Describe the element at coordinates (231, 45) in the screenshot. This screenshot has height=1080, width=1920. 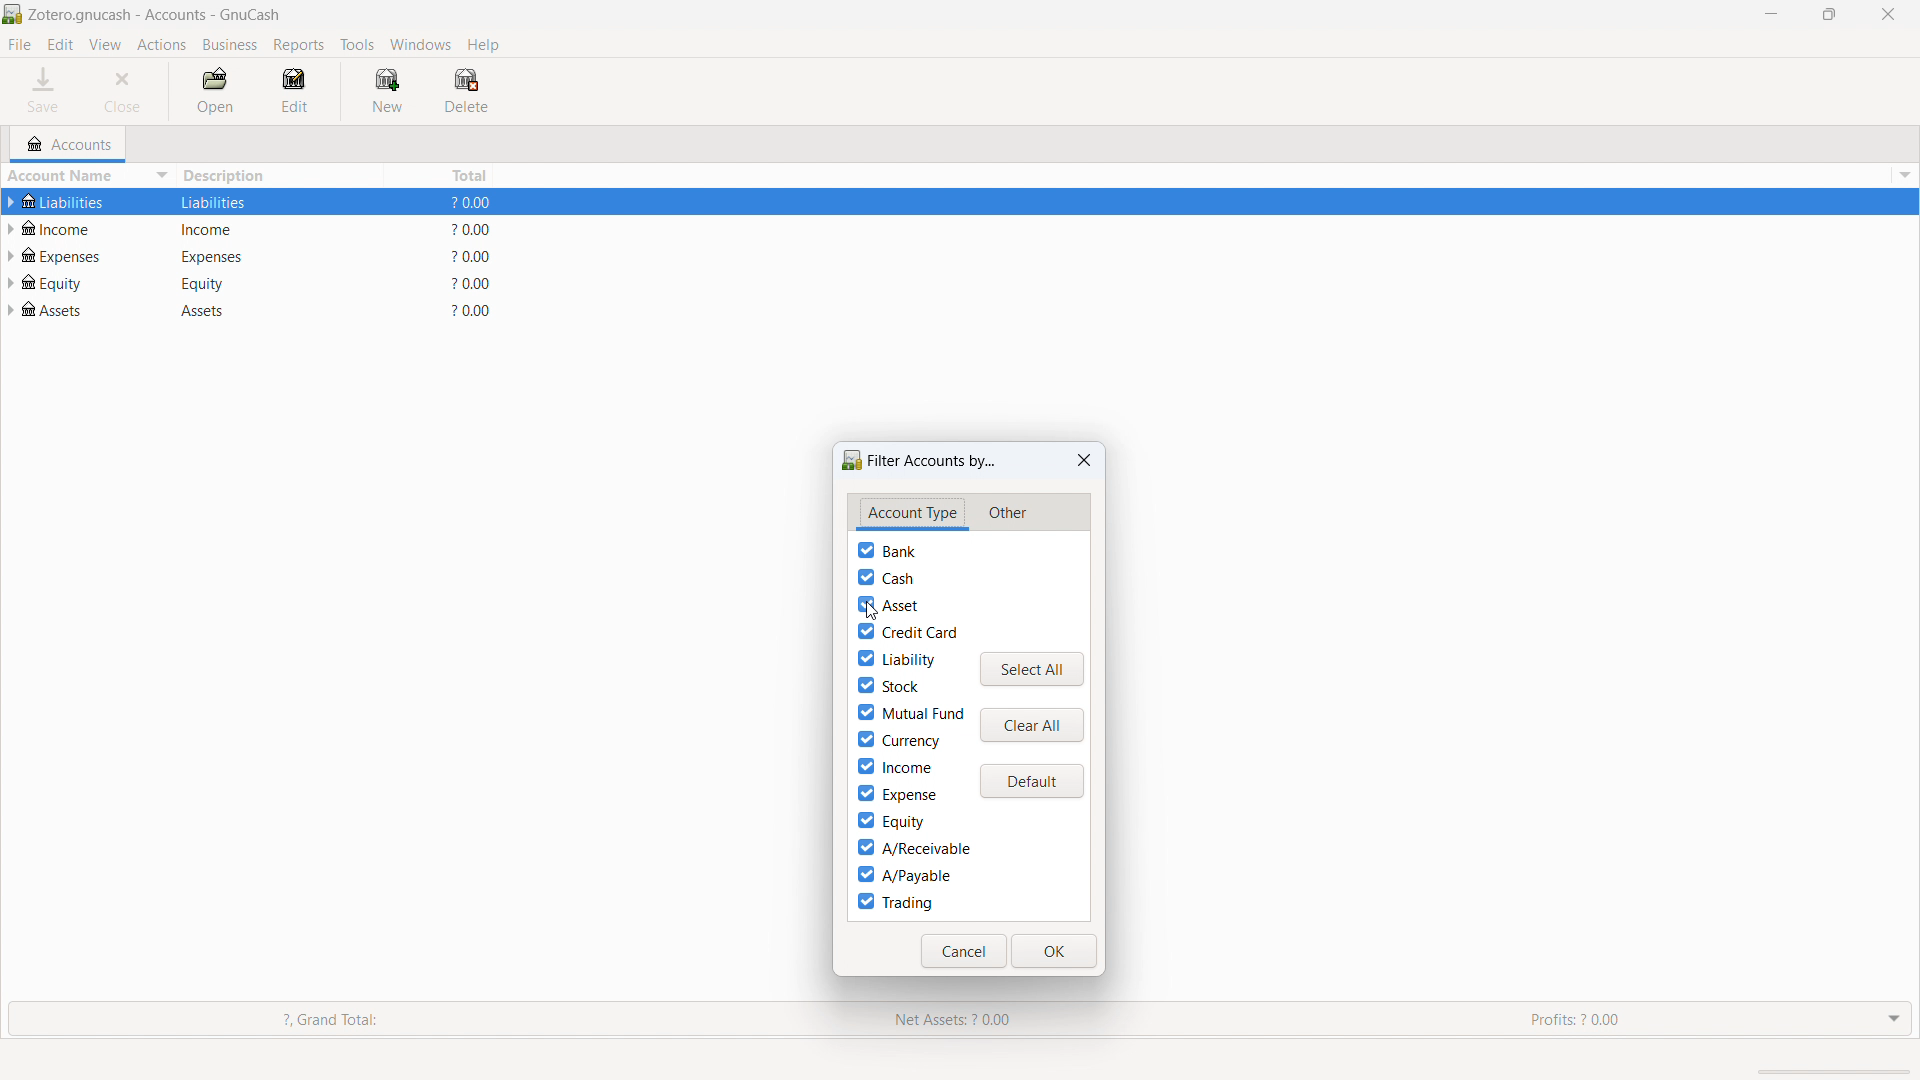
I see `business` at that location.